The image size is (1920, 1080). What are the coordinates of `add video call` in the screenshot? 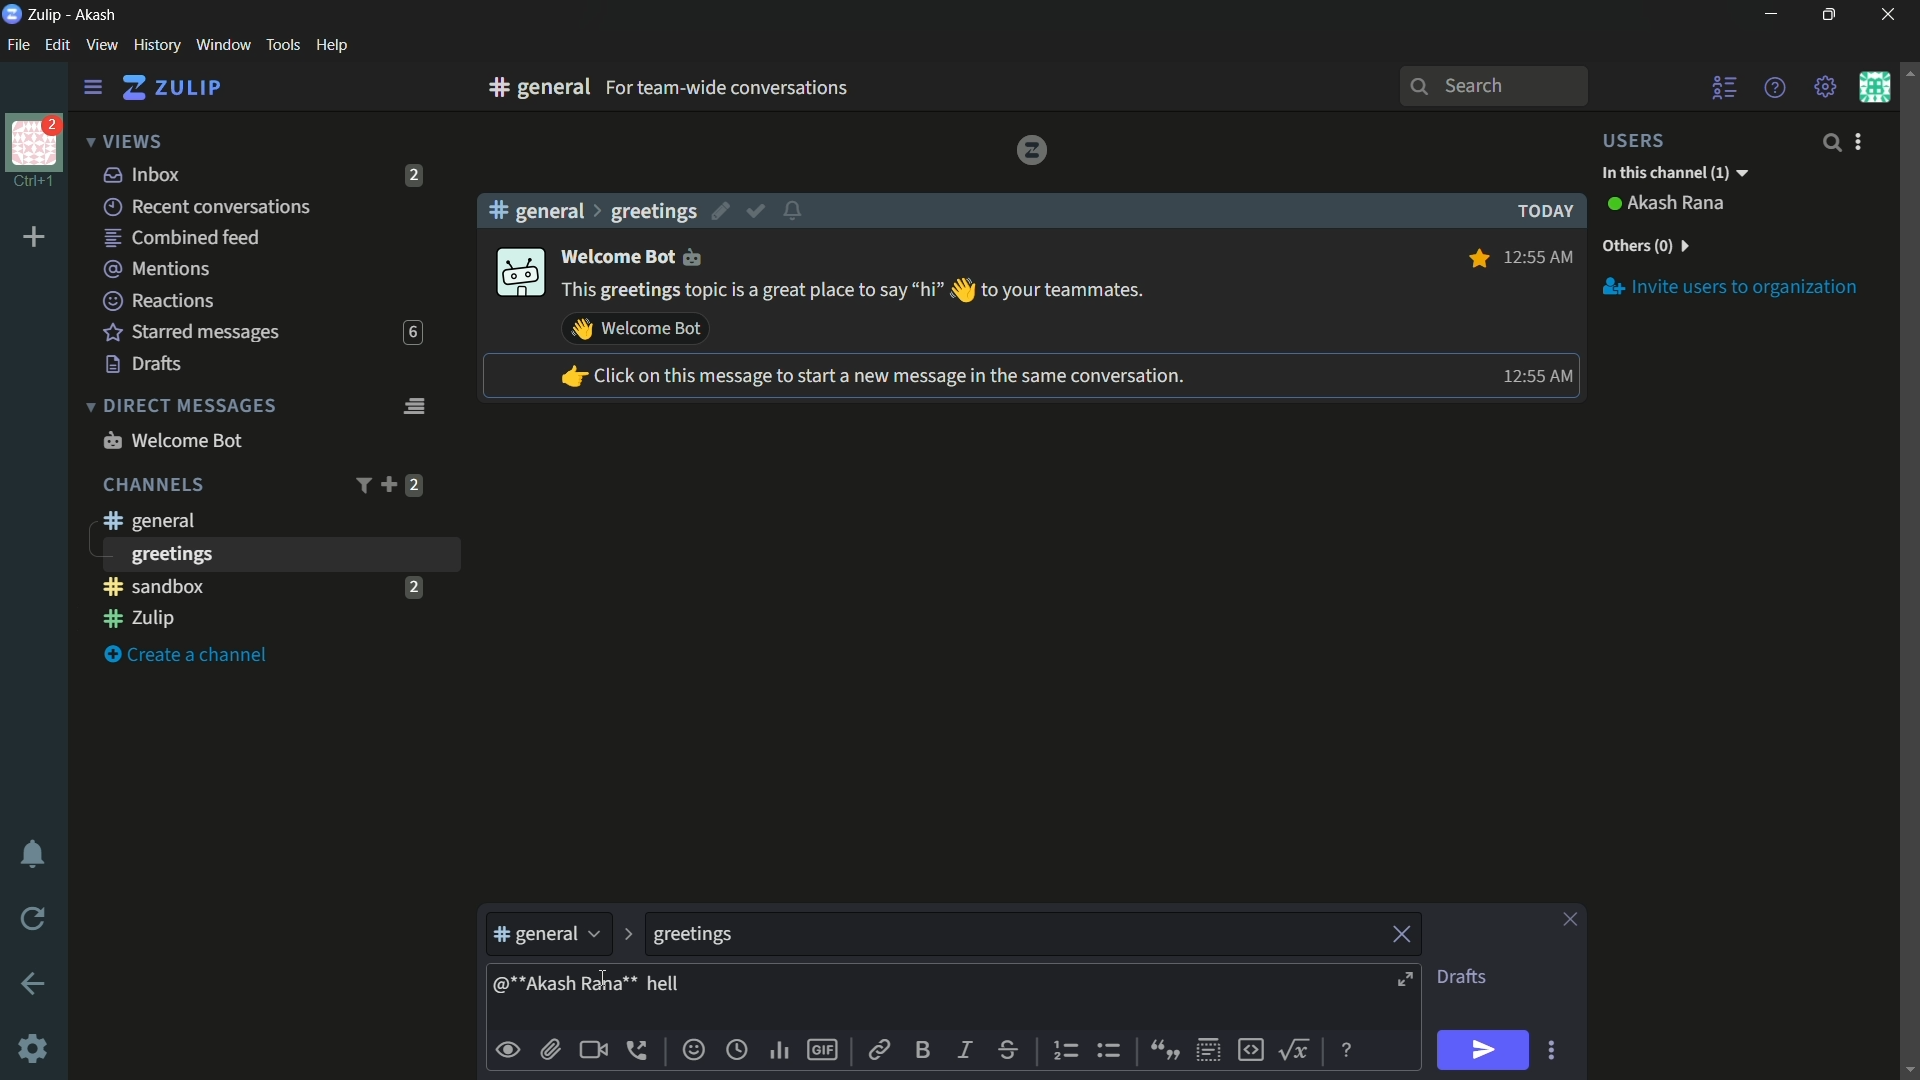 It's located at (593, 1050).